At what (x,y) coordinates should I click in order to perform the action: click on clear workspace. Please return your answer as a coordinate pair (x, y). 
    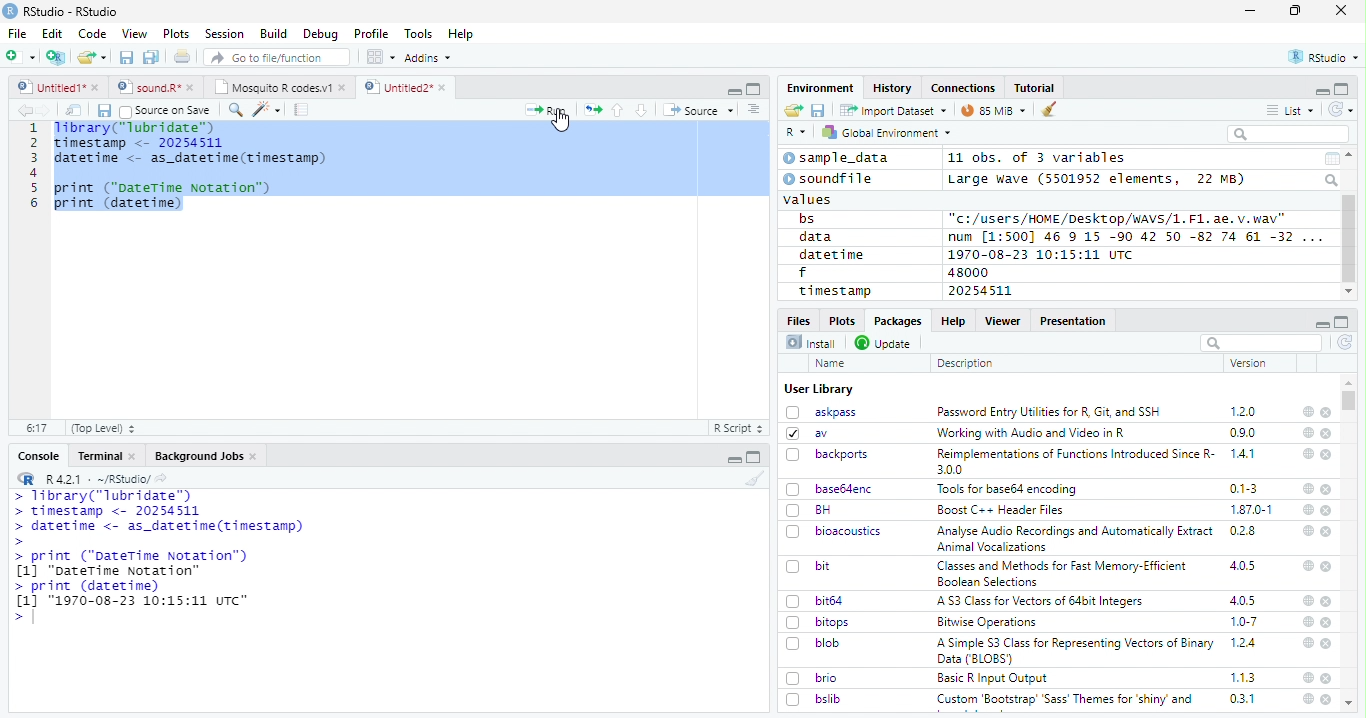
    Looking at the image, I should click on (751, 478).